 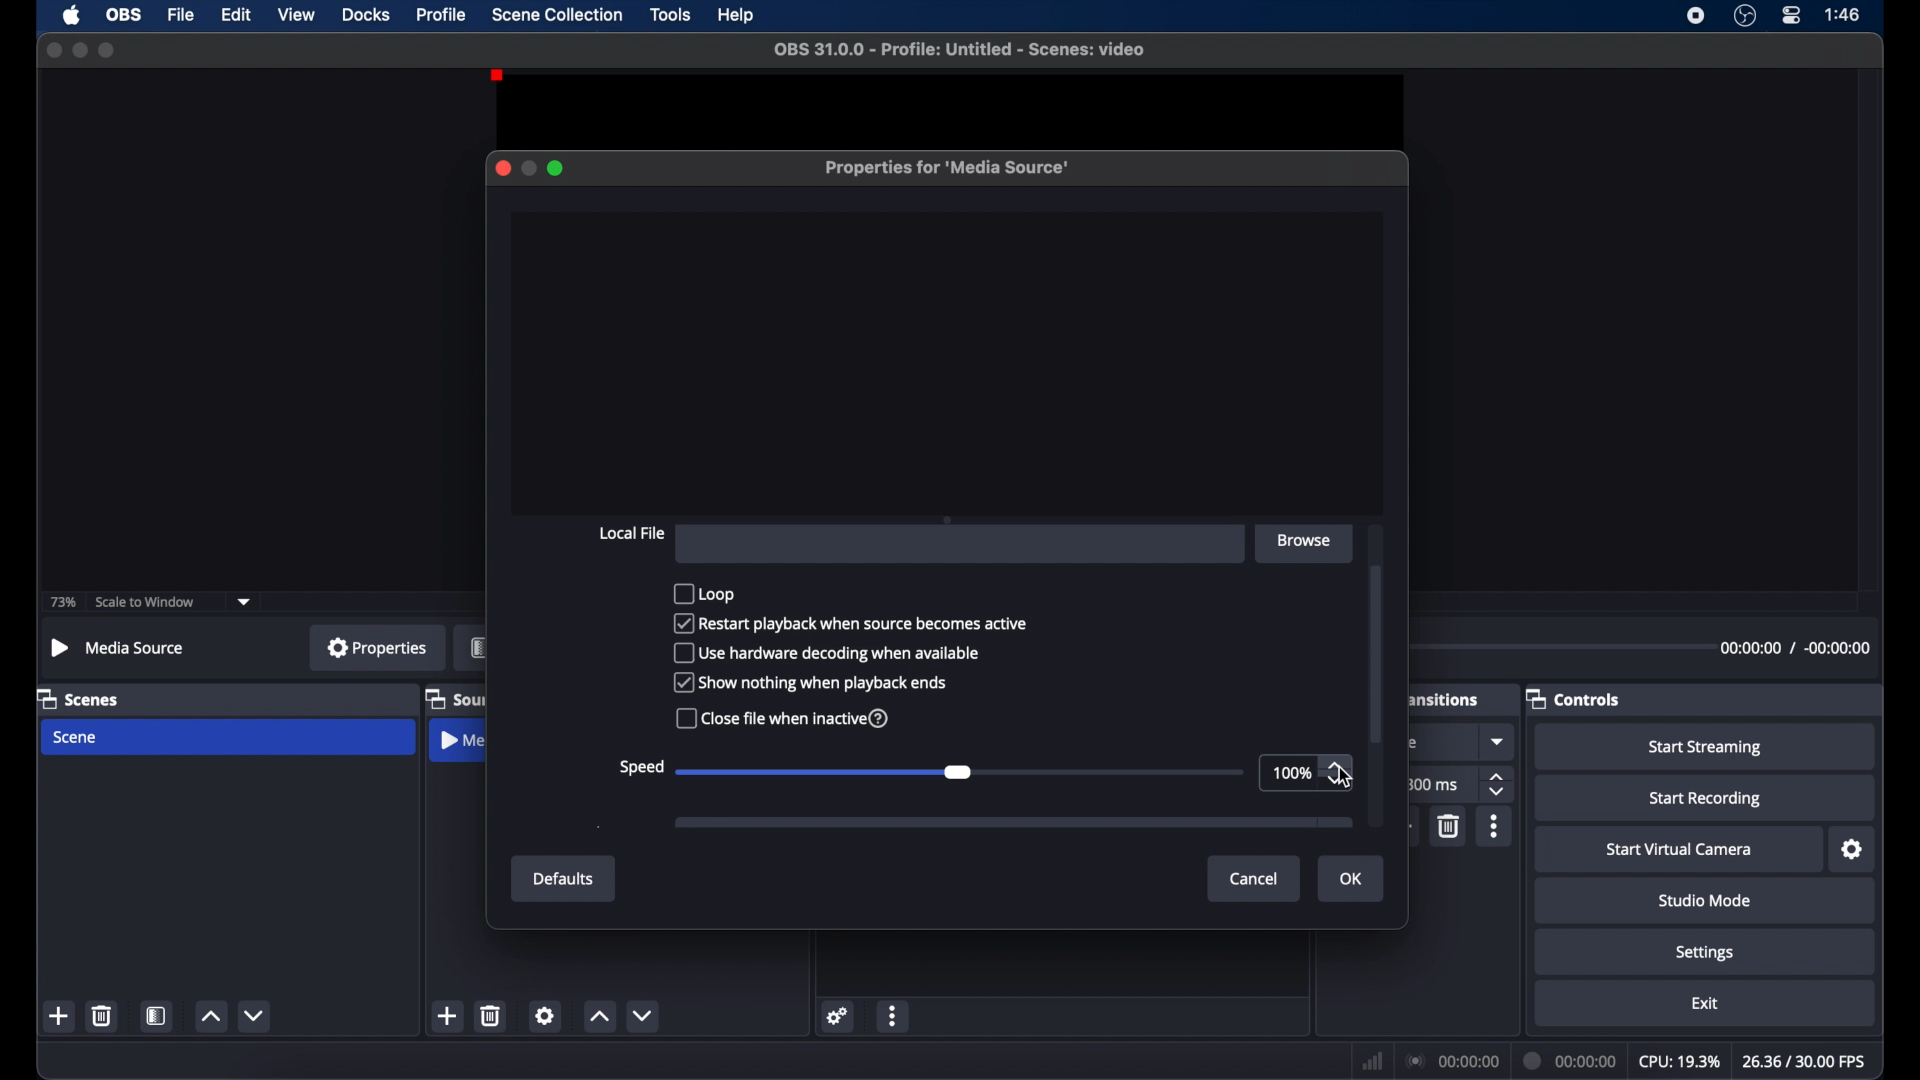 What do you see at coordinates (1255, 880) in the screenshot?
I see `cancel` at bounding box center [1255, 880].